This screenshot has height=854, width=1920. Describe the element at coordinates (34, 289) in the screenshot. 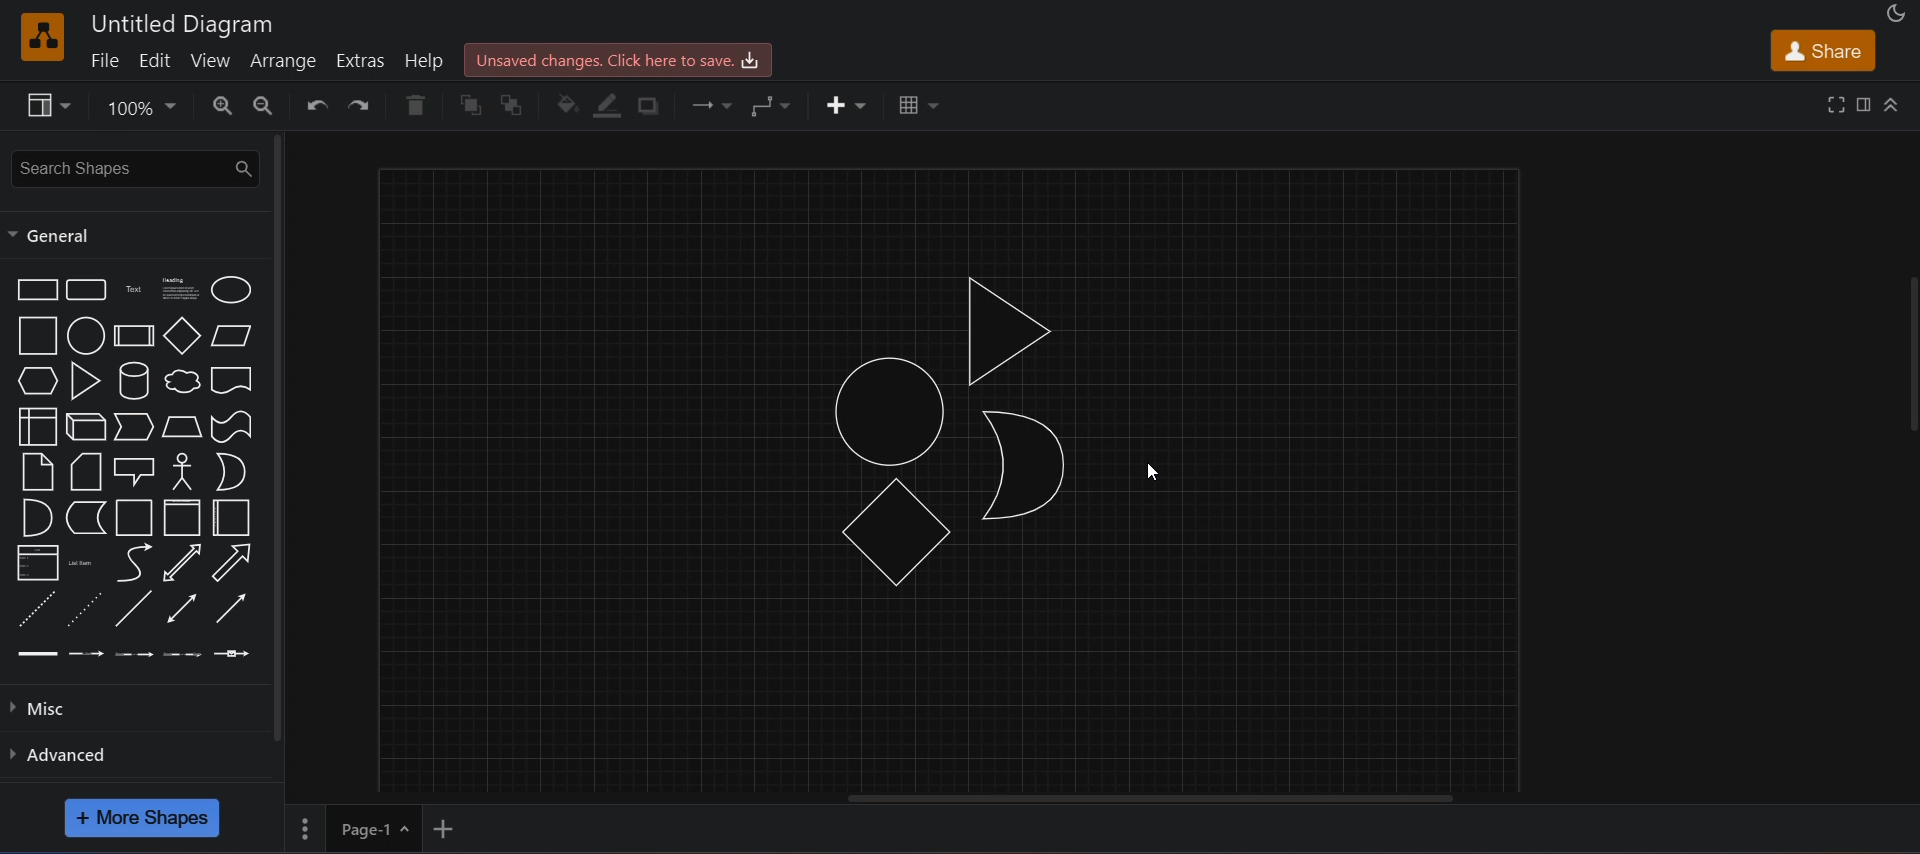

I see `rectangle` at that location.